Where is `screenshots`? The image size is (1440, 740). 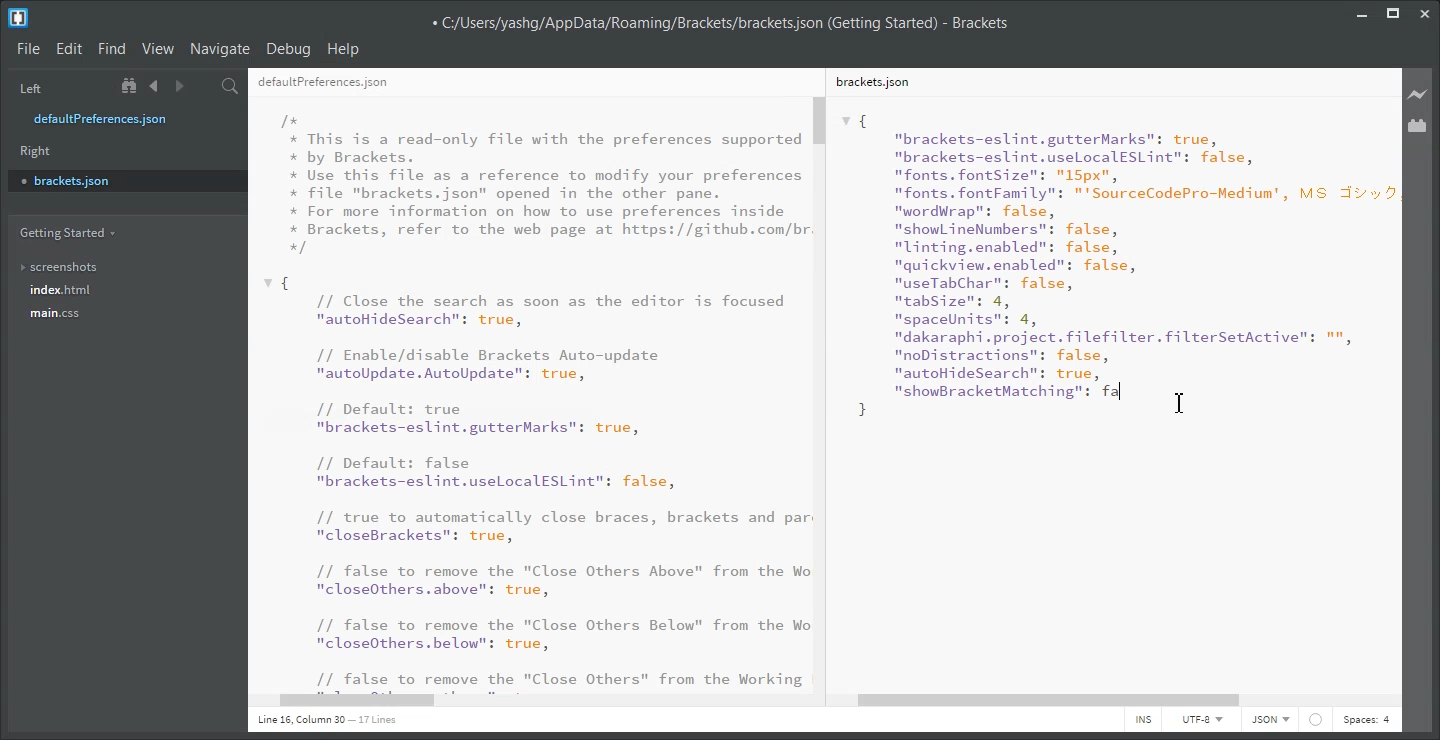 screenshots is located at coordinates (60, 263).